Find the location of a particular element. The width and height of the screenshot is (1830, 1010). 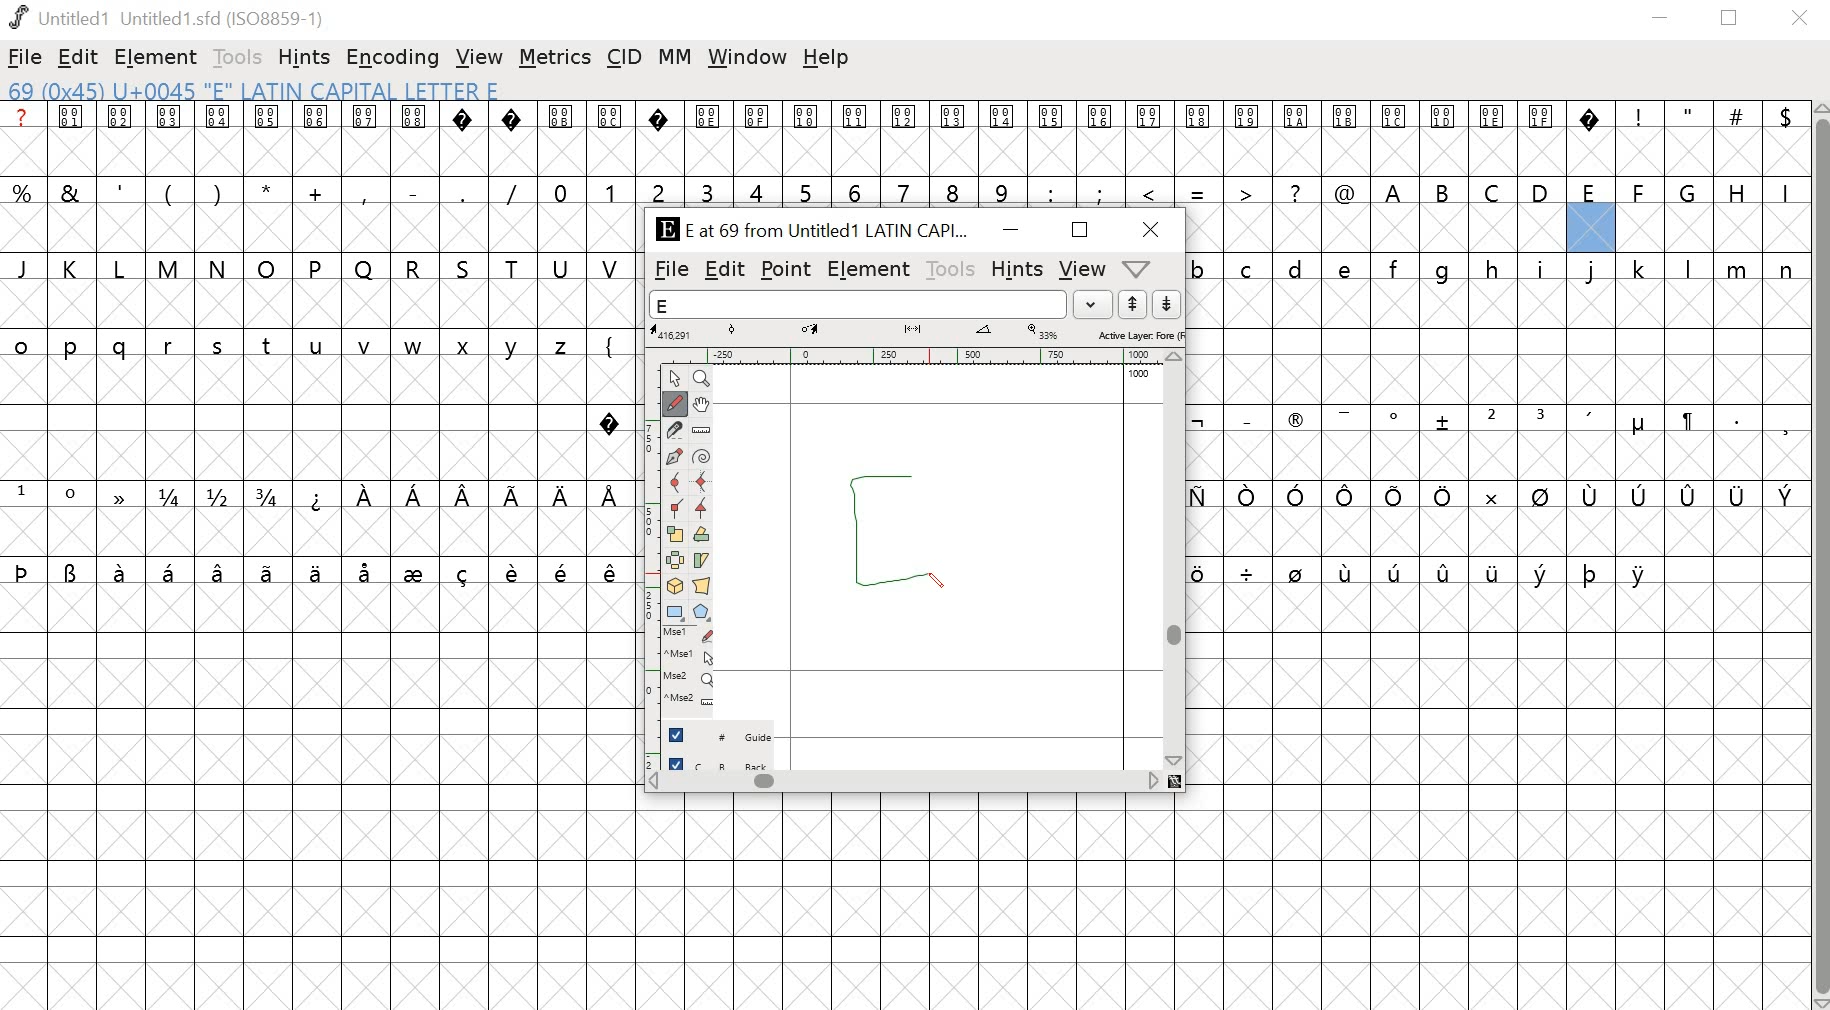

empty cells is located at coordinates (1494, 798).